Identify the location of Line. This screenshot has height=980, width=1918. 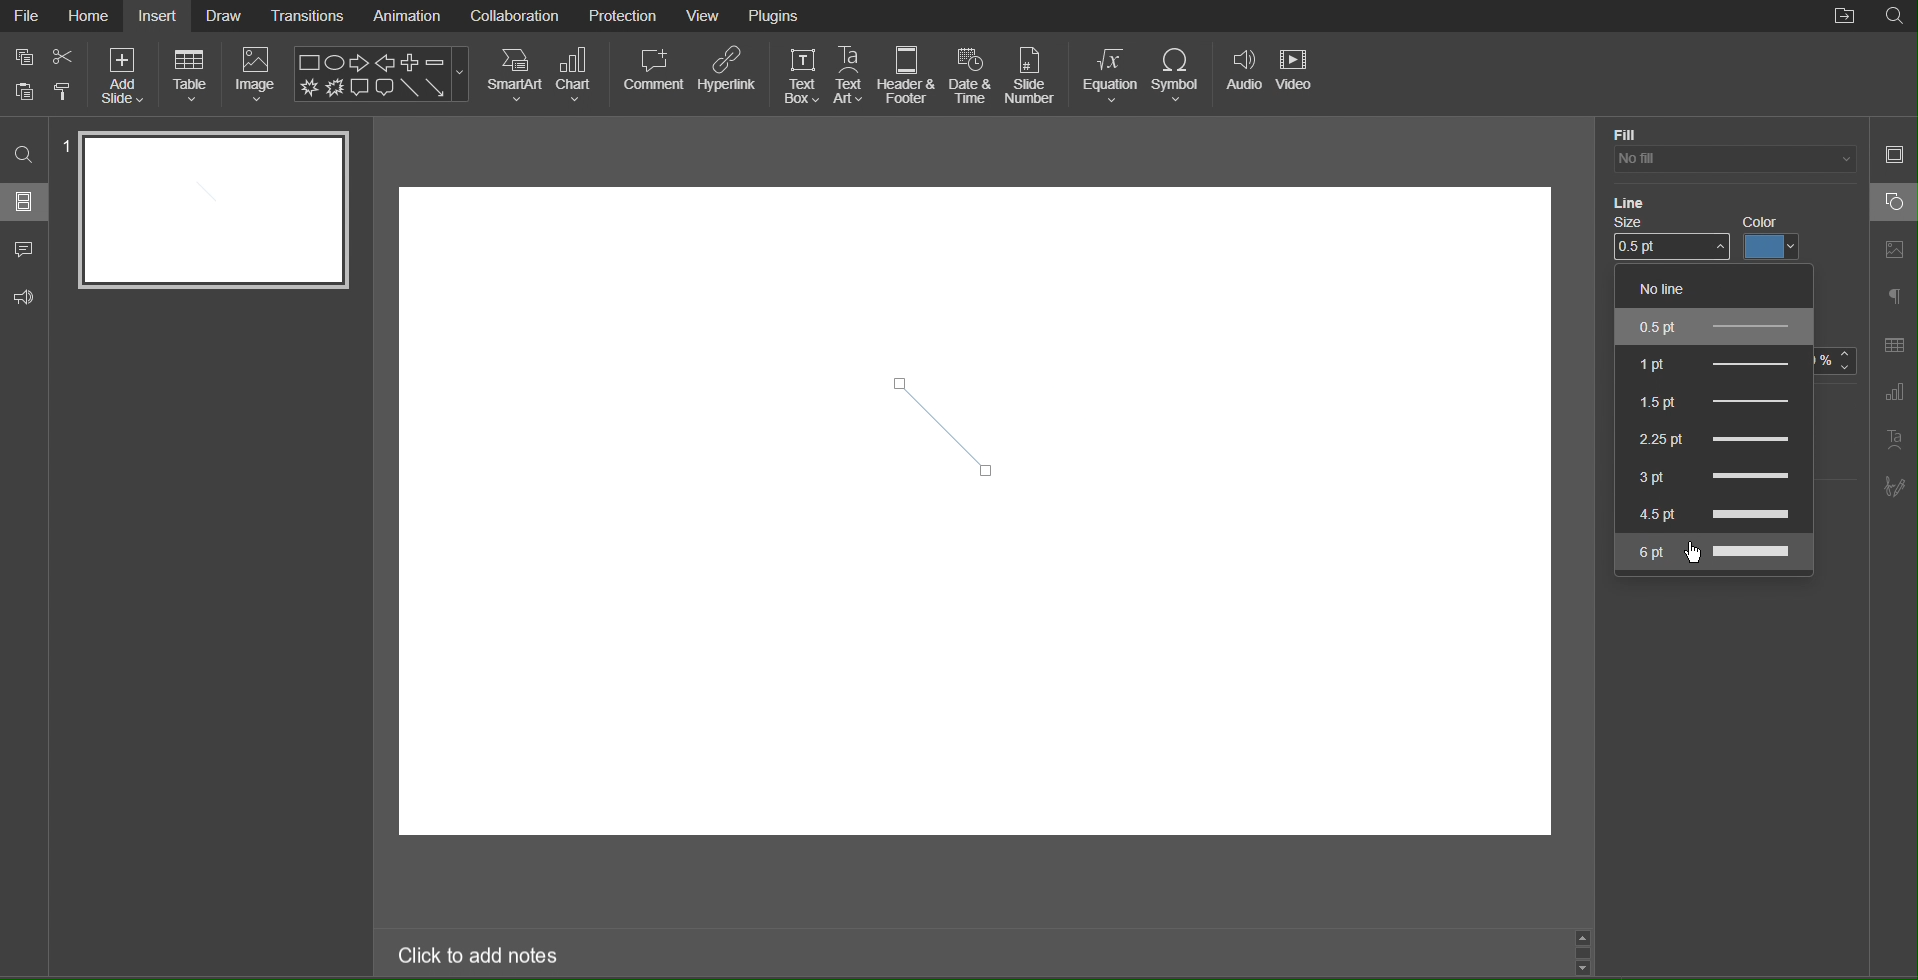
(948, 418).